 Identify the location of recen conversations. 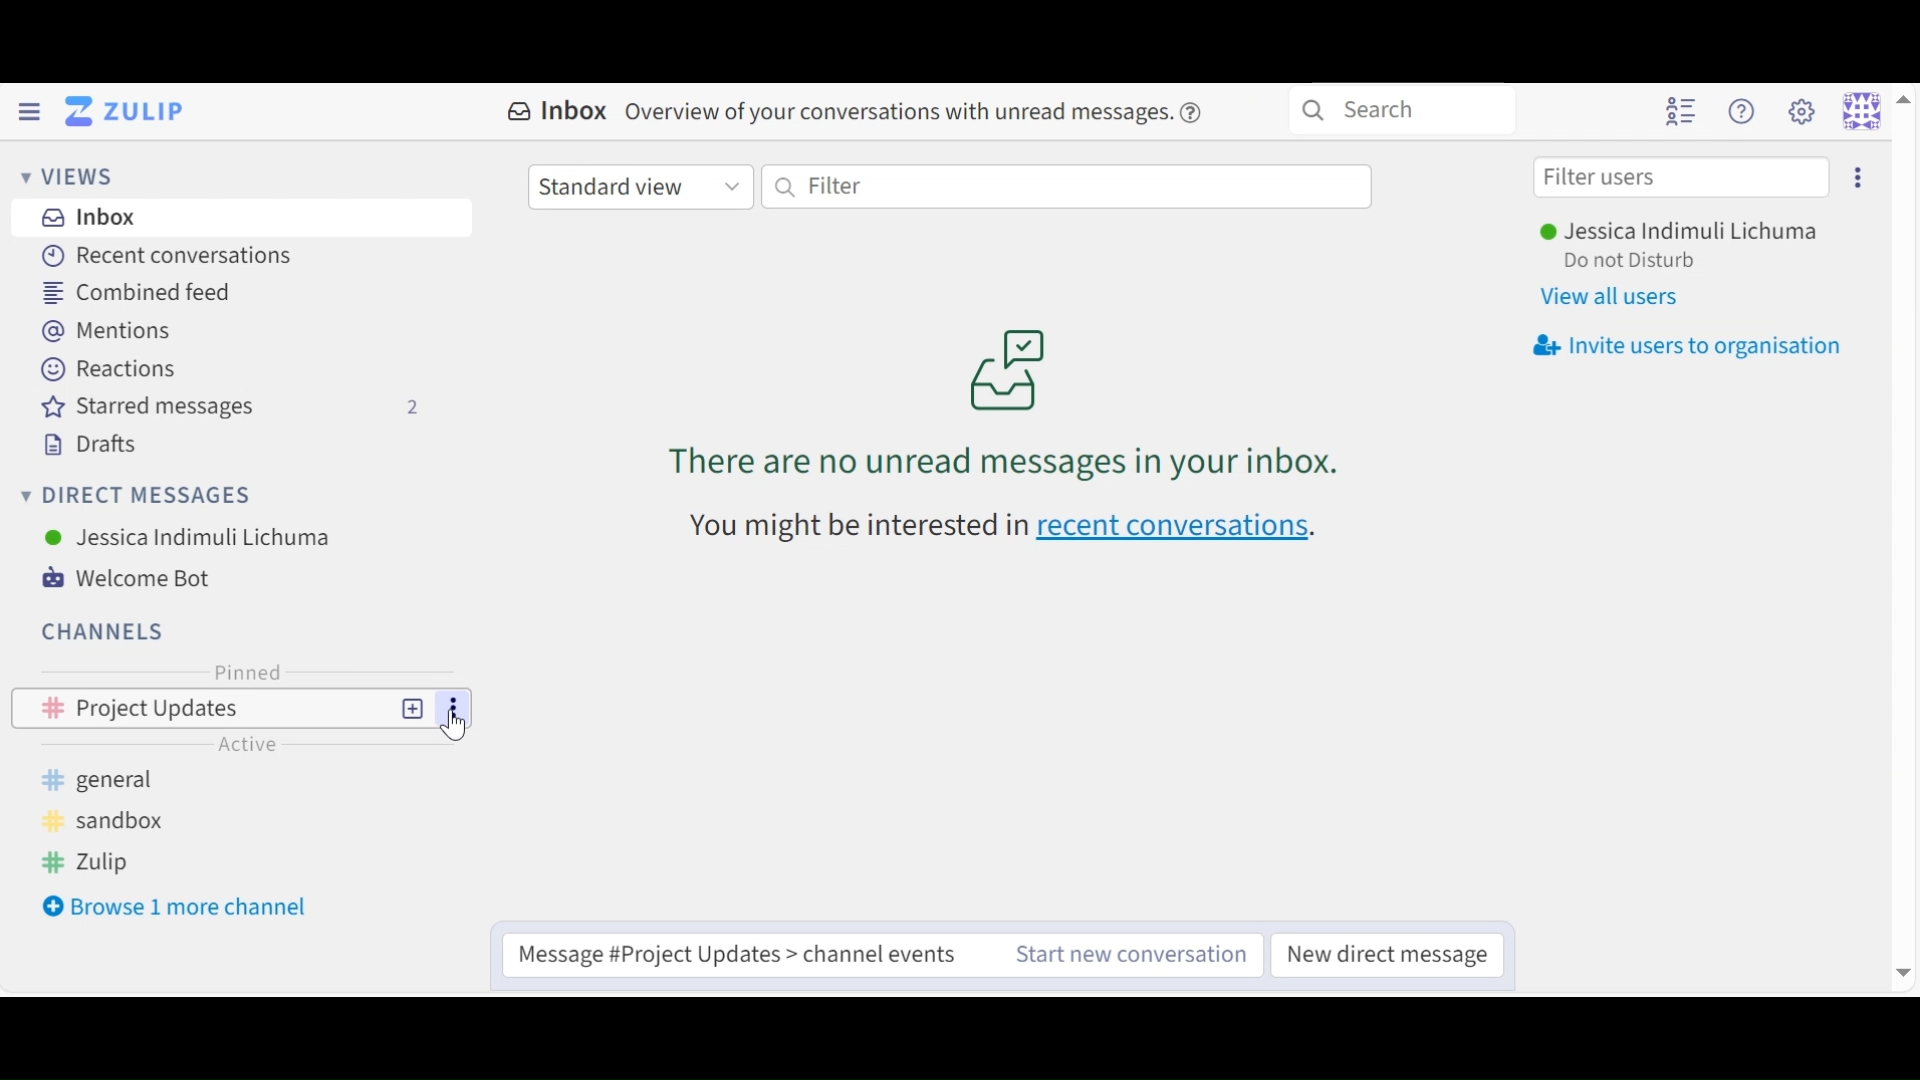
(1030, 528).